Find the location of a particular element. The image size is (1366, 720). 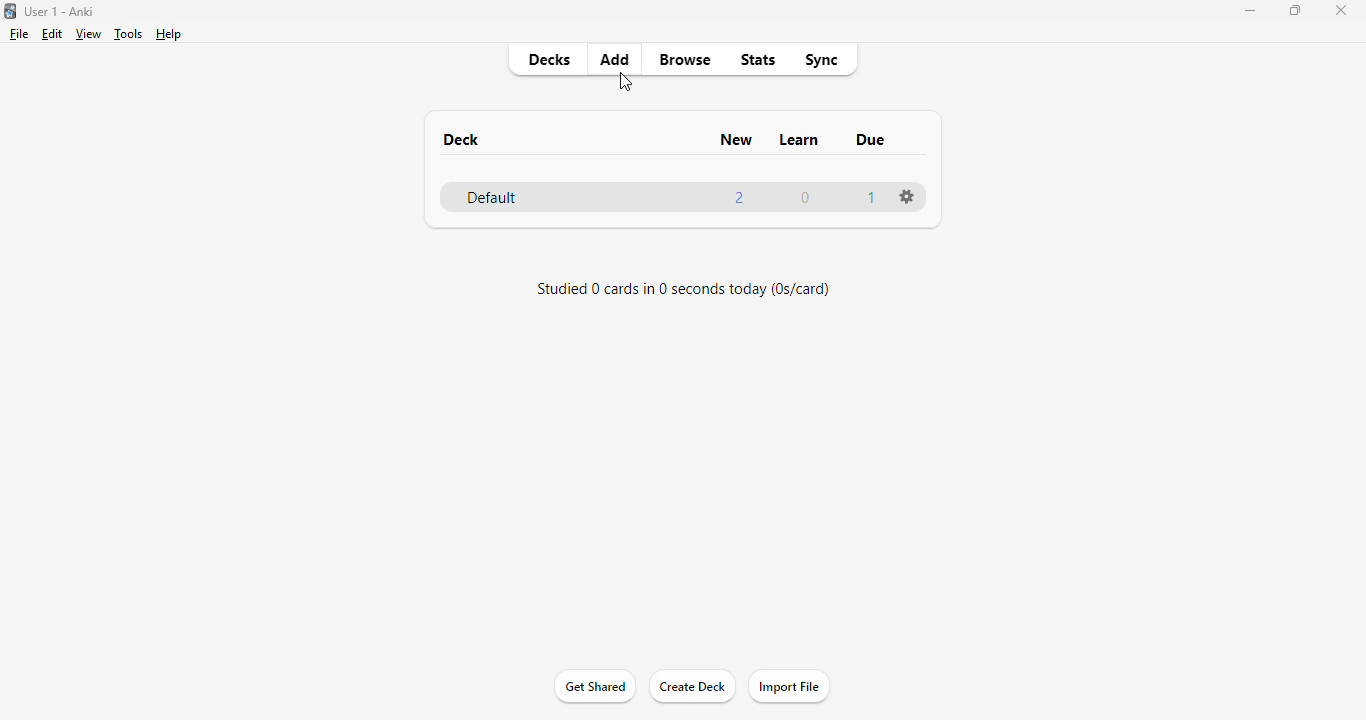

1 is located at coordinates (871, 197).